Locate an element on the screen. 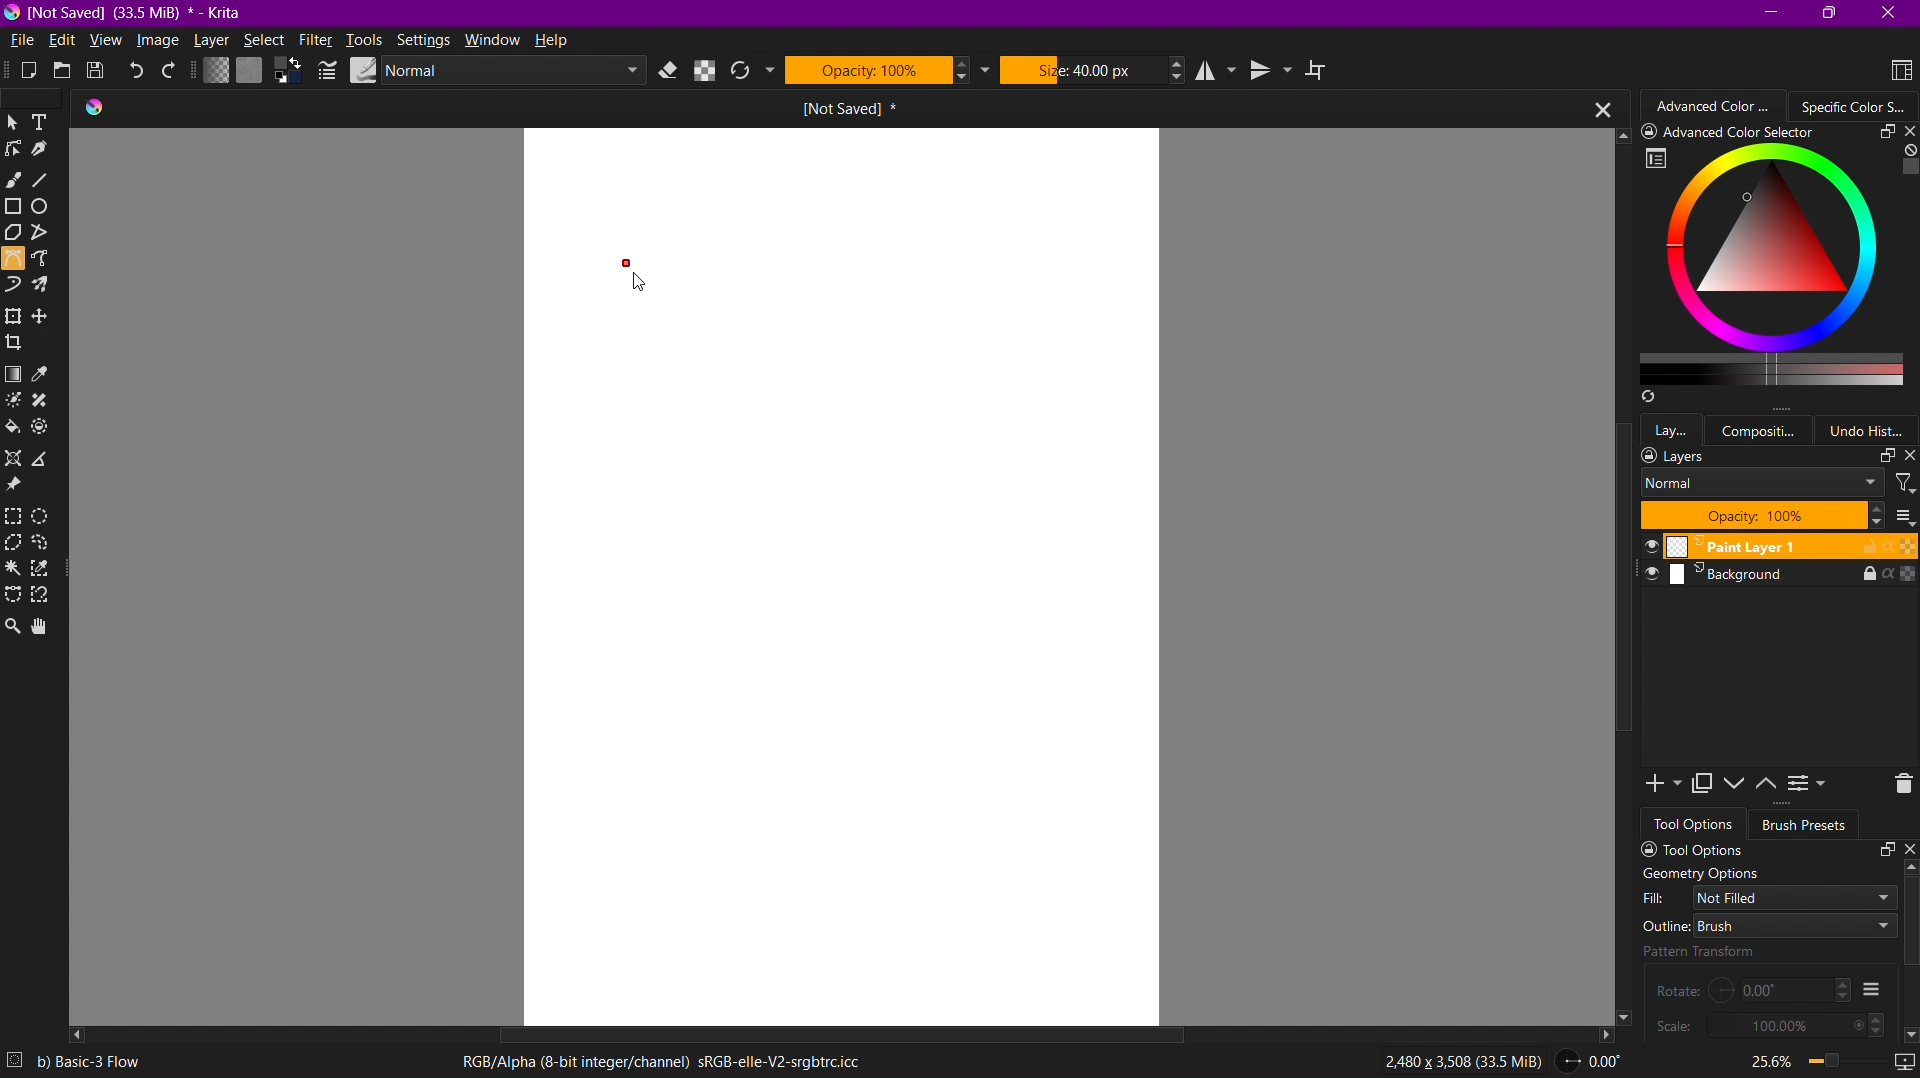  Up is located at coordinates (1617, 134).